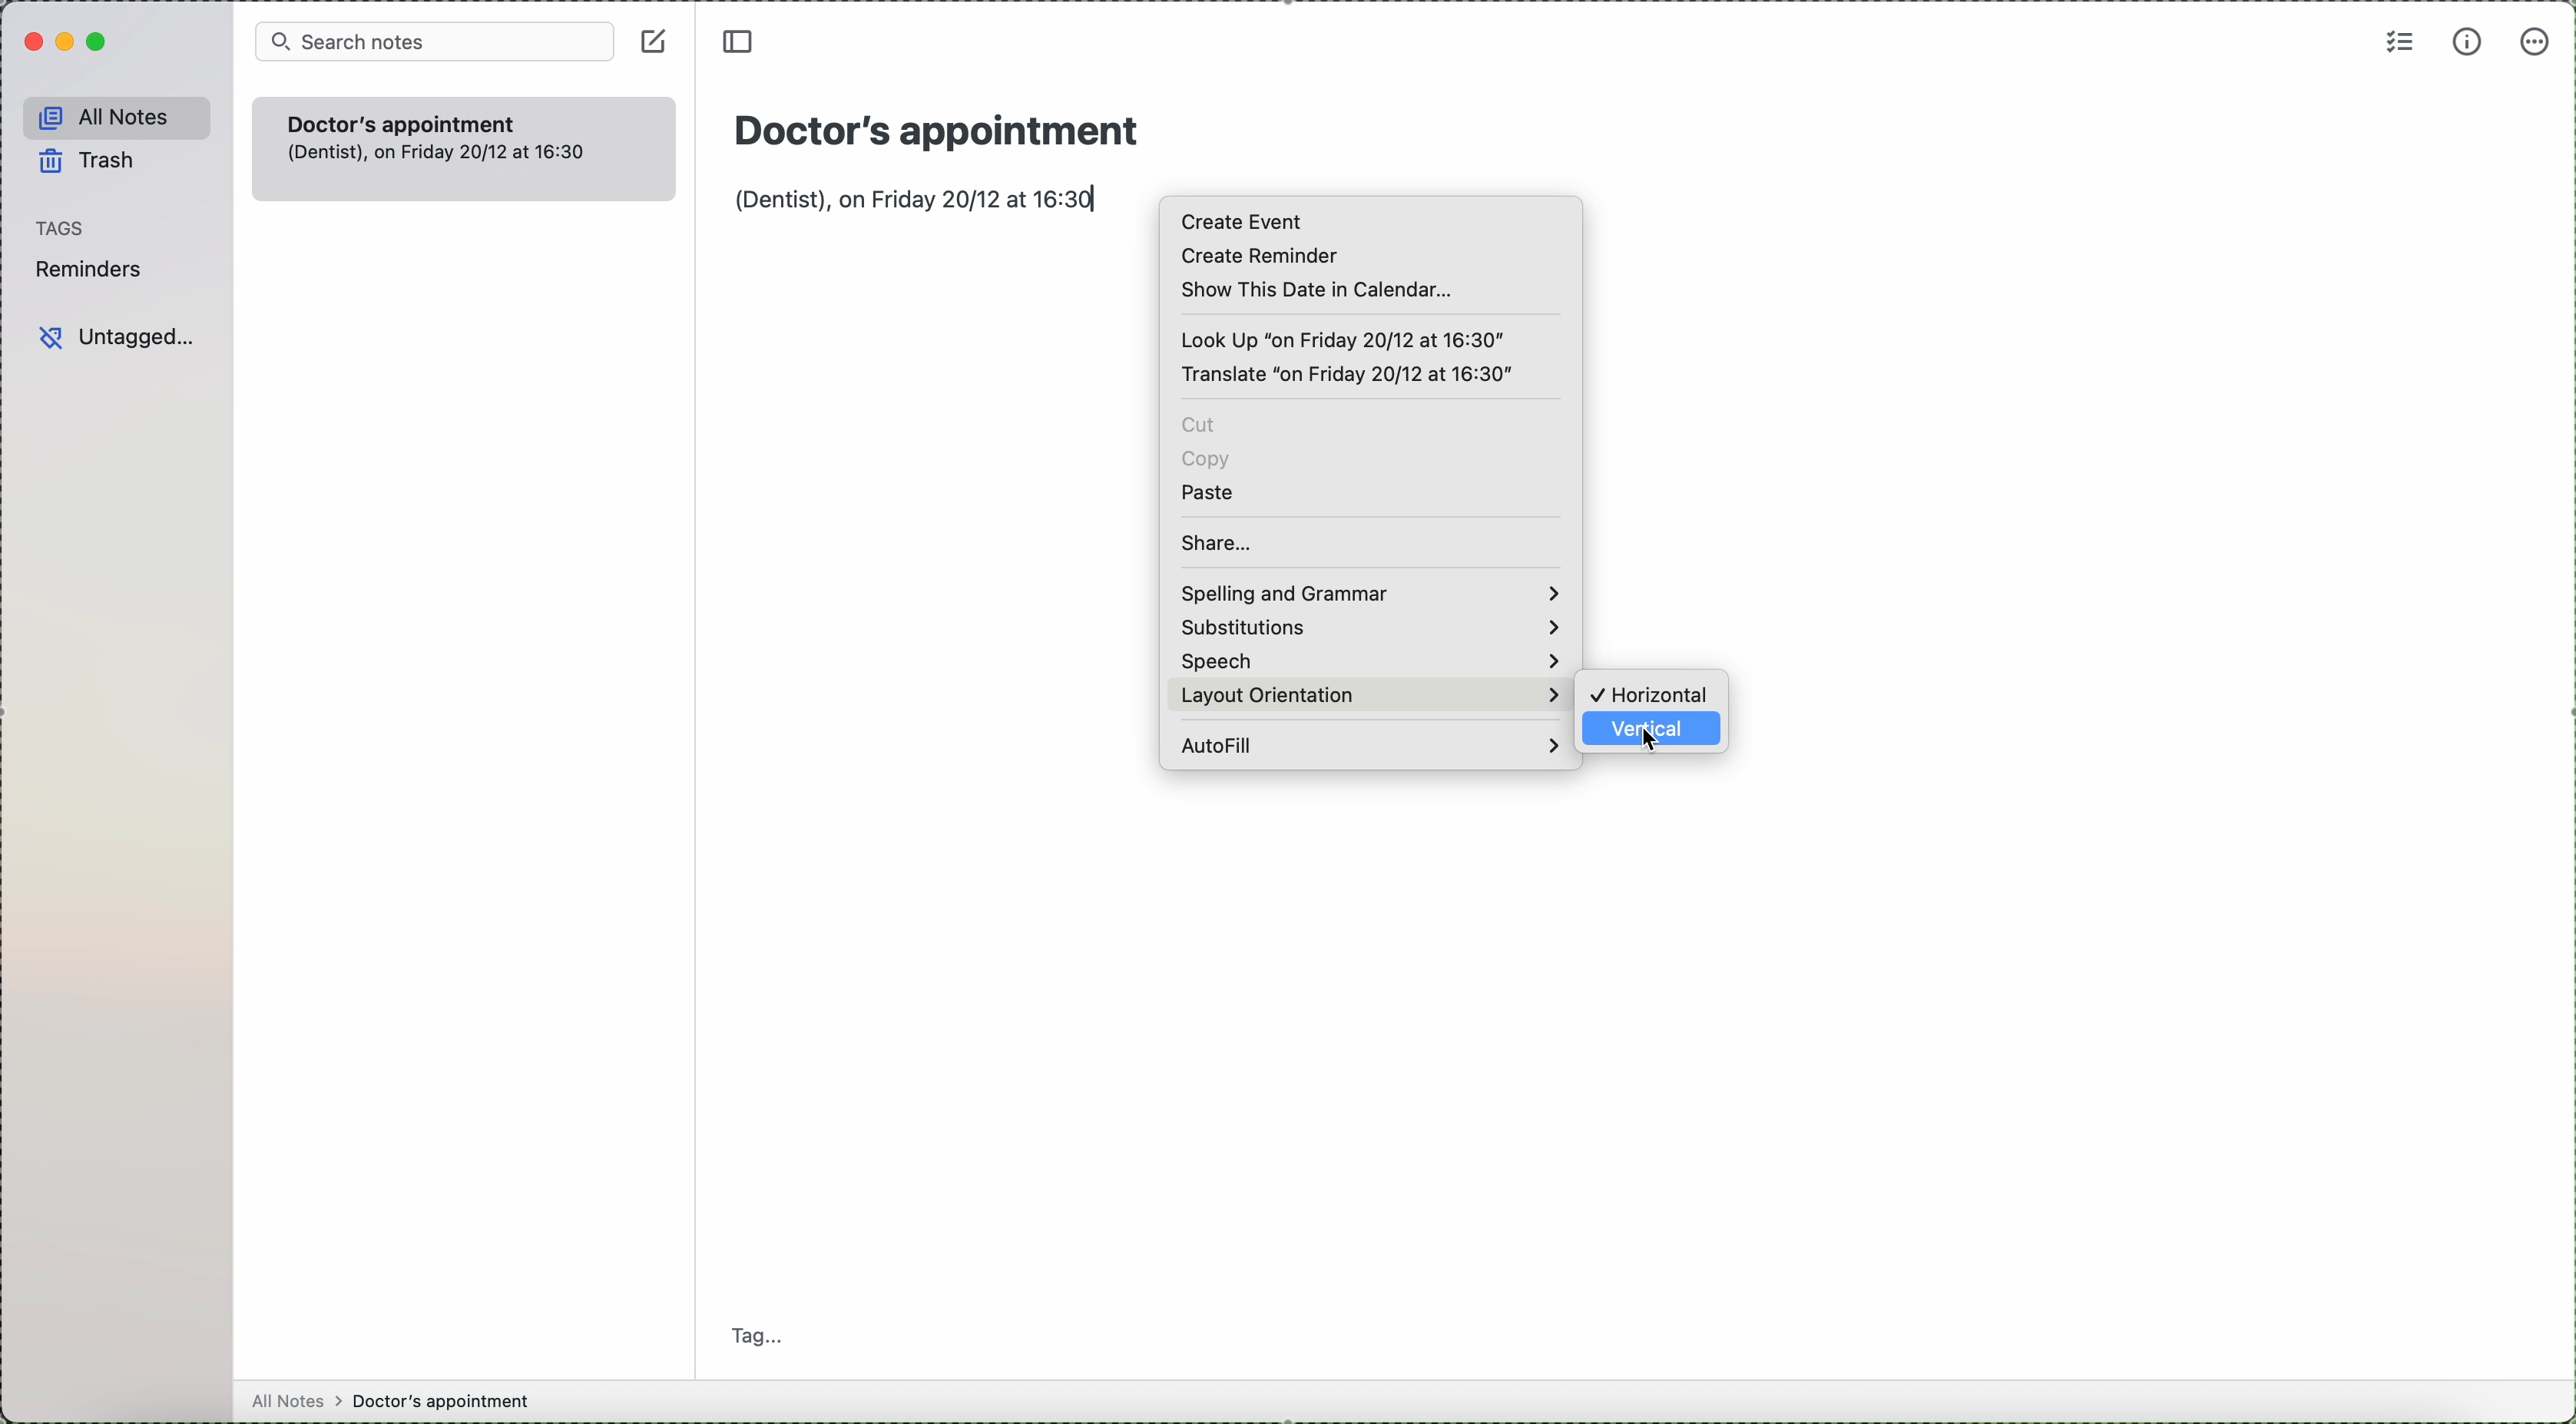 The height and width of the screenshot is (1424, 2576). Describe the element at coordinates (742, 45) in the screenshot. I see `toggle sidebar` at that location.